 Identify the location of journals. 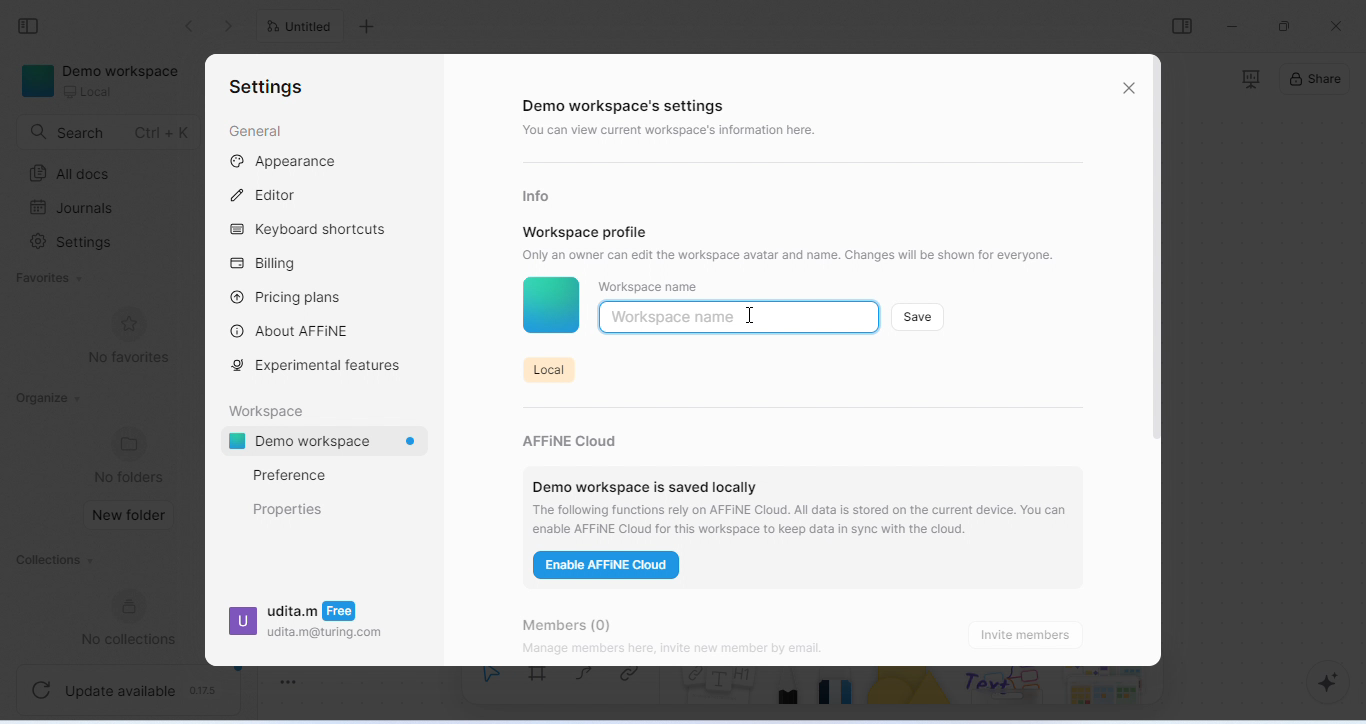
(74, 208).